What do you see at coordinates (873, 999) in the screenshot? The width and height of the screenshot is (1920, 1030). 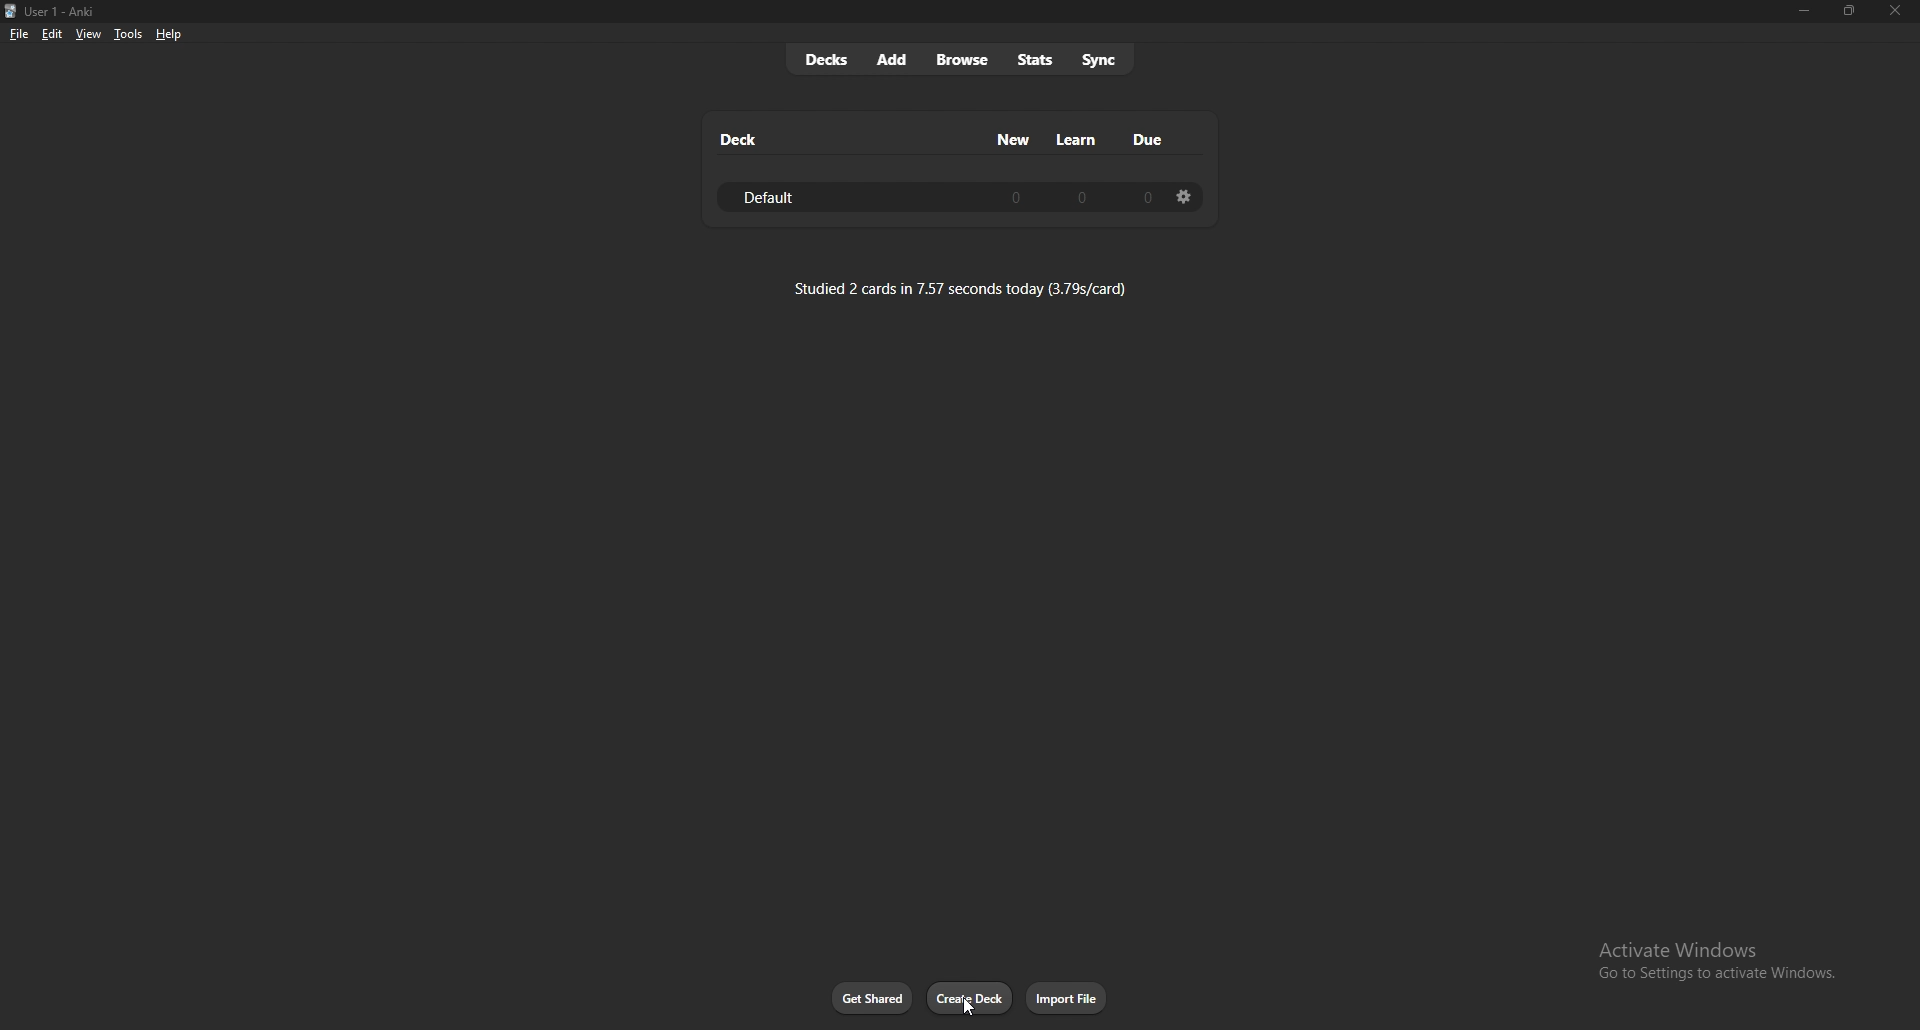 I see `get shared` at bounding box center [873, 999].